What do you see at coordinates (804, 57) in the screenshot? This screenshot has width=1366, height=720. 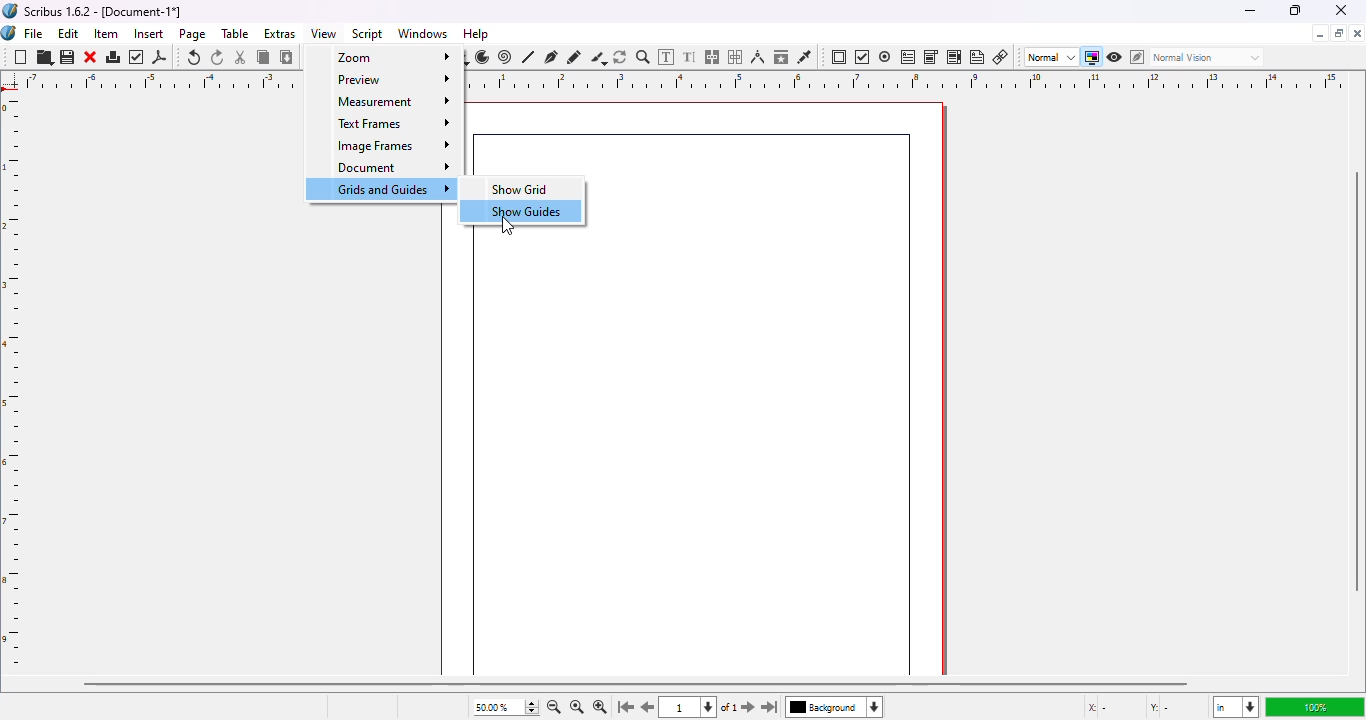 I see `eye dropper` at bounding box center [804, 57].